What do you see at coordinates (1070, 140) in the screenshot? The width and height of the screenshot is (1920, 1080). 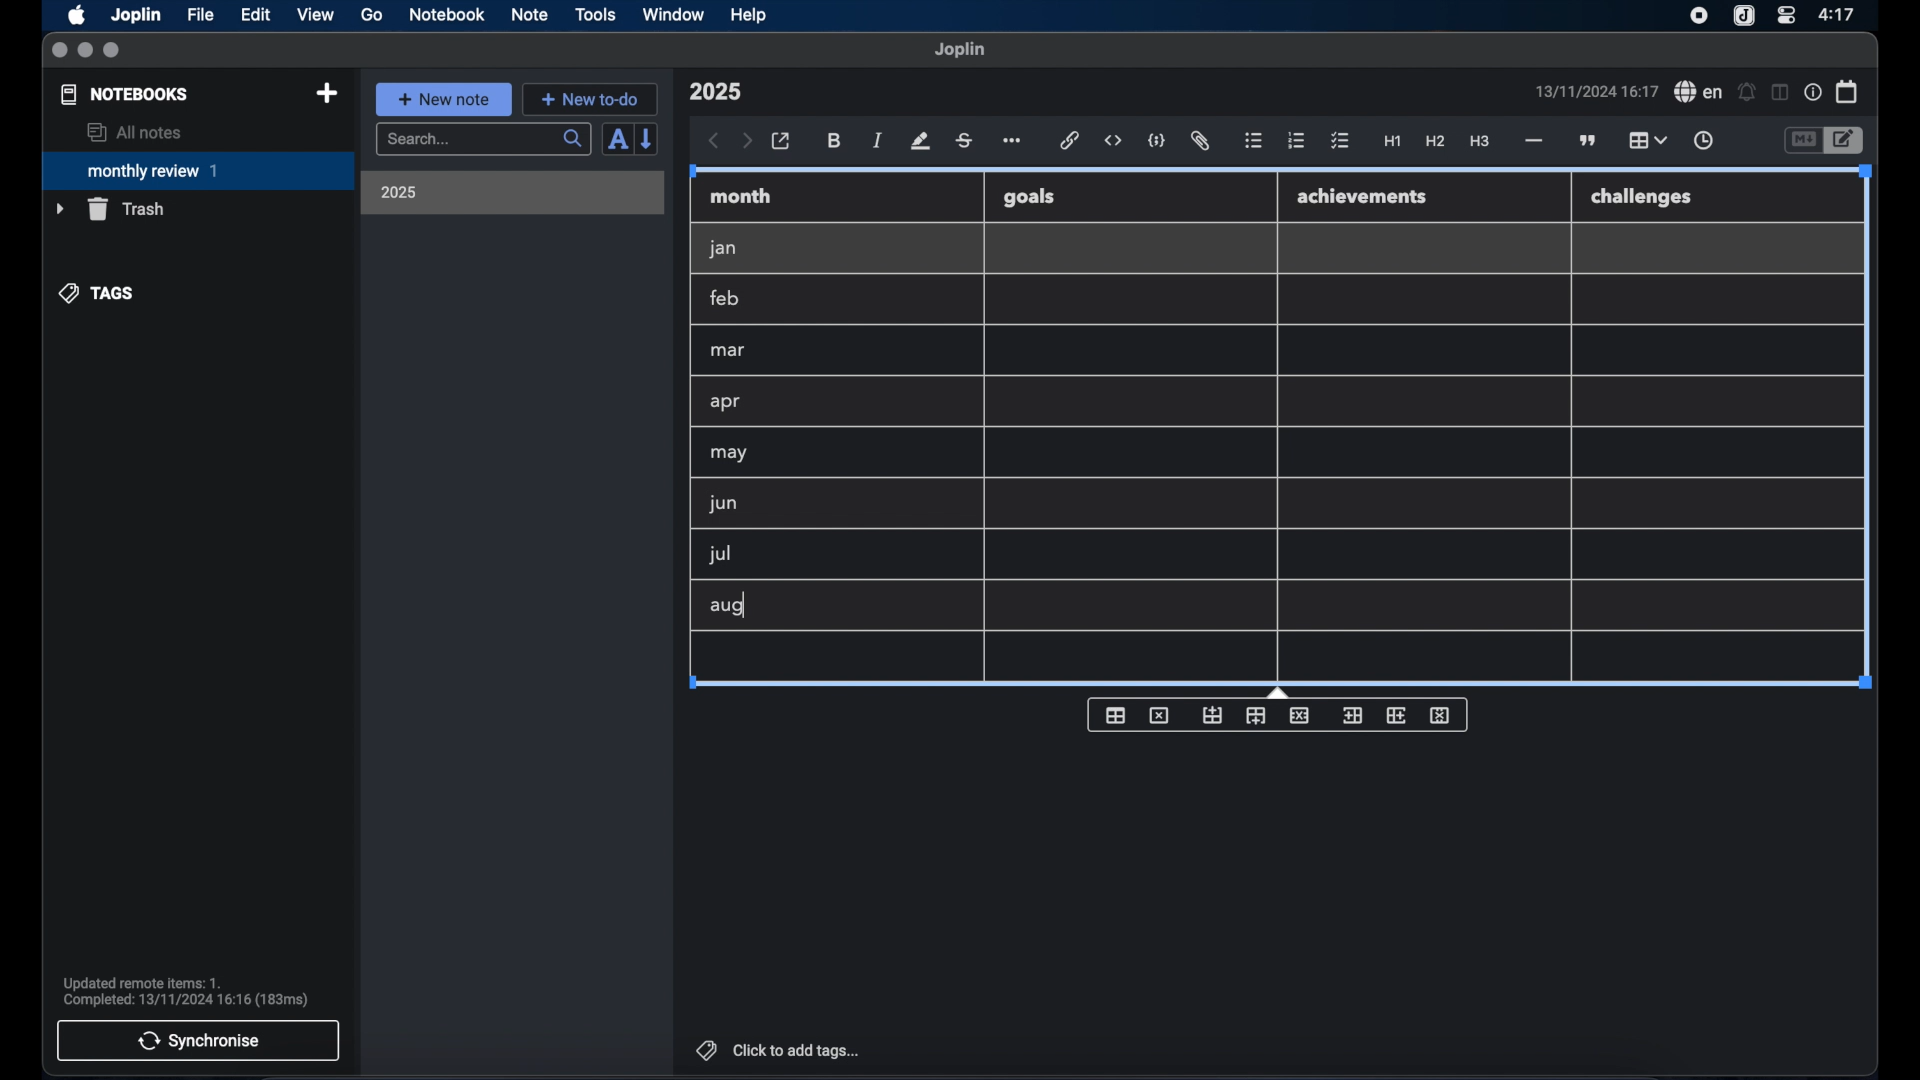 I see `hyperlink` at bounding box center [1070, 140].